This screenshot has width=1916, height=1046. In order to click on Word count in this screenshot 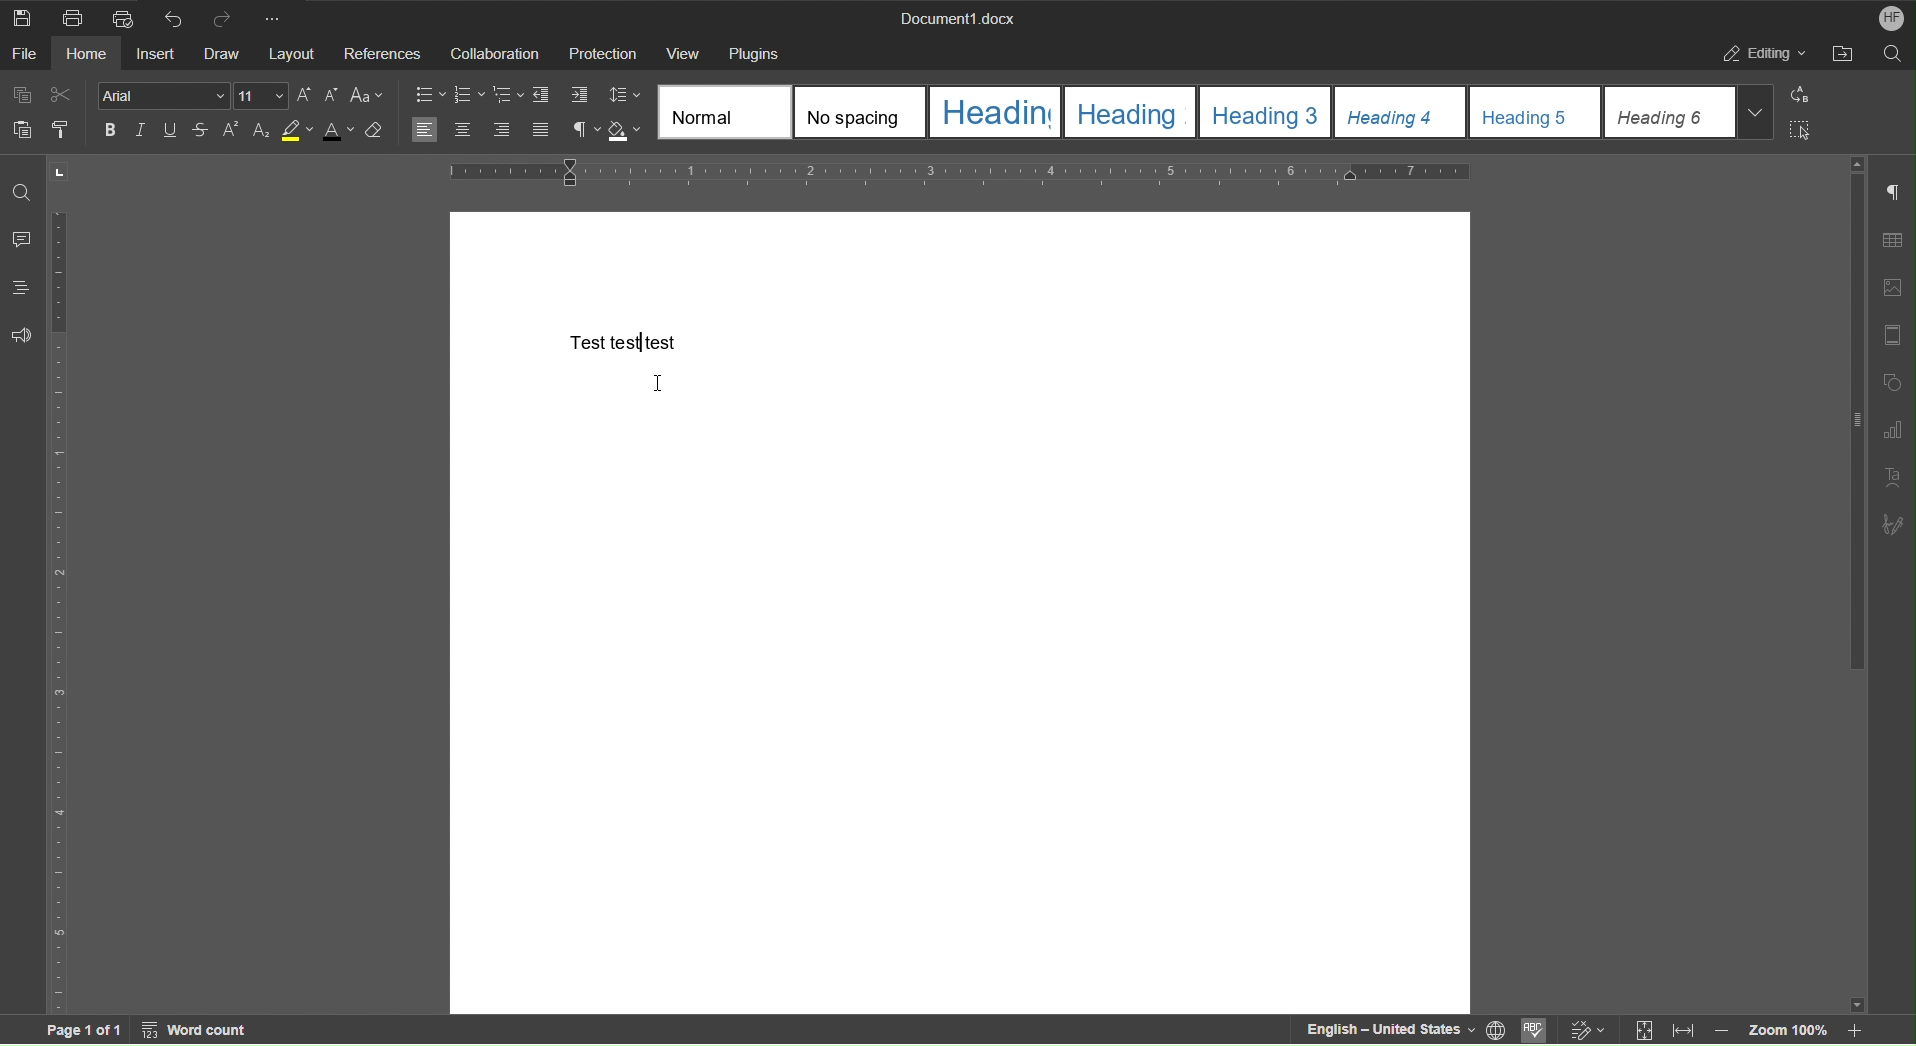, I will do `click(198, 1030)`.